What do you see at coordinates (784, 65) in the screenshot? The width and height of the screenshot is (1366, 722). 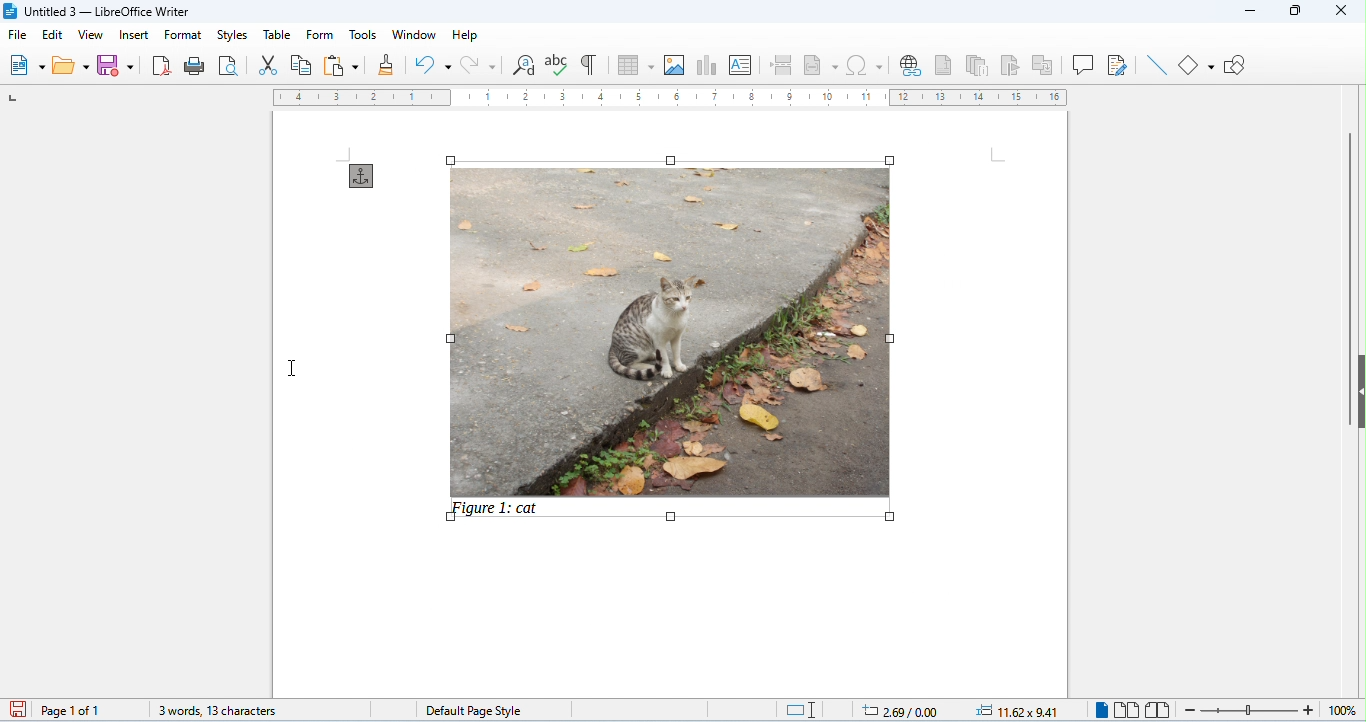 I see `page break` at bounding box center [784, 65].